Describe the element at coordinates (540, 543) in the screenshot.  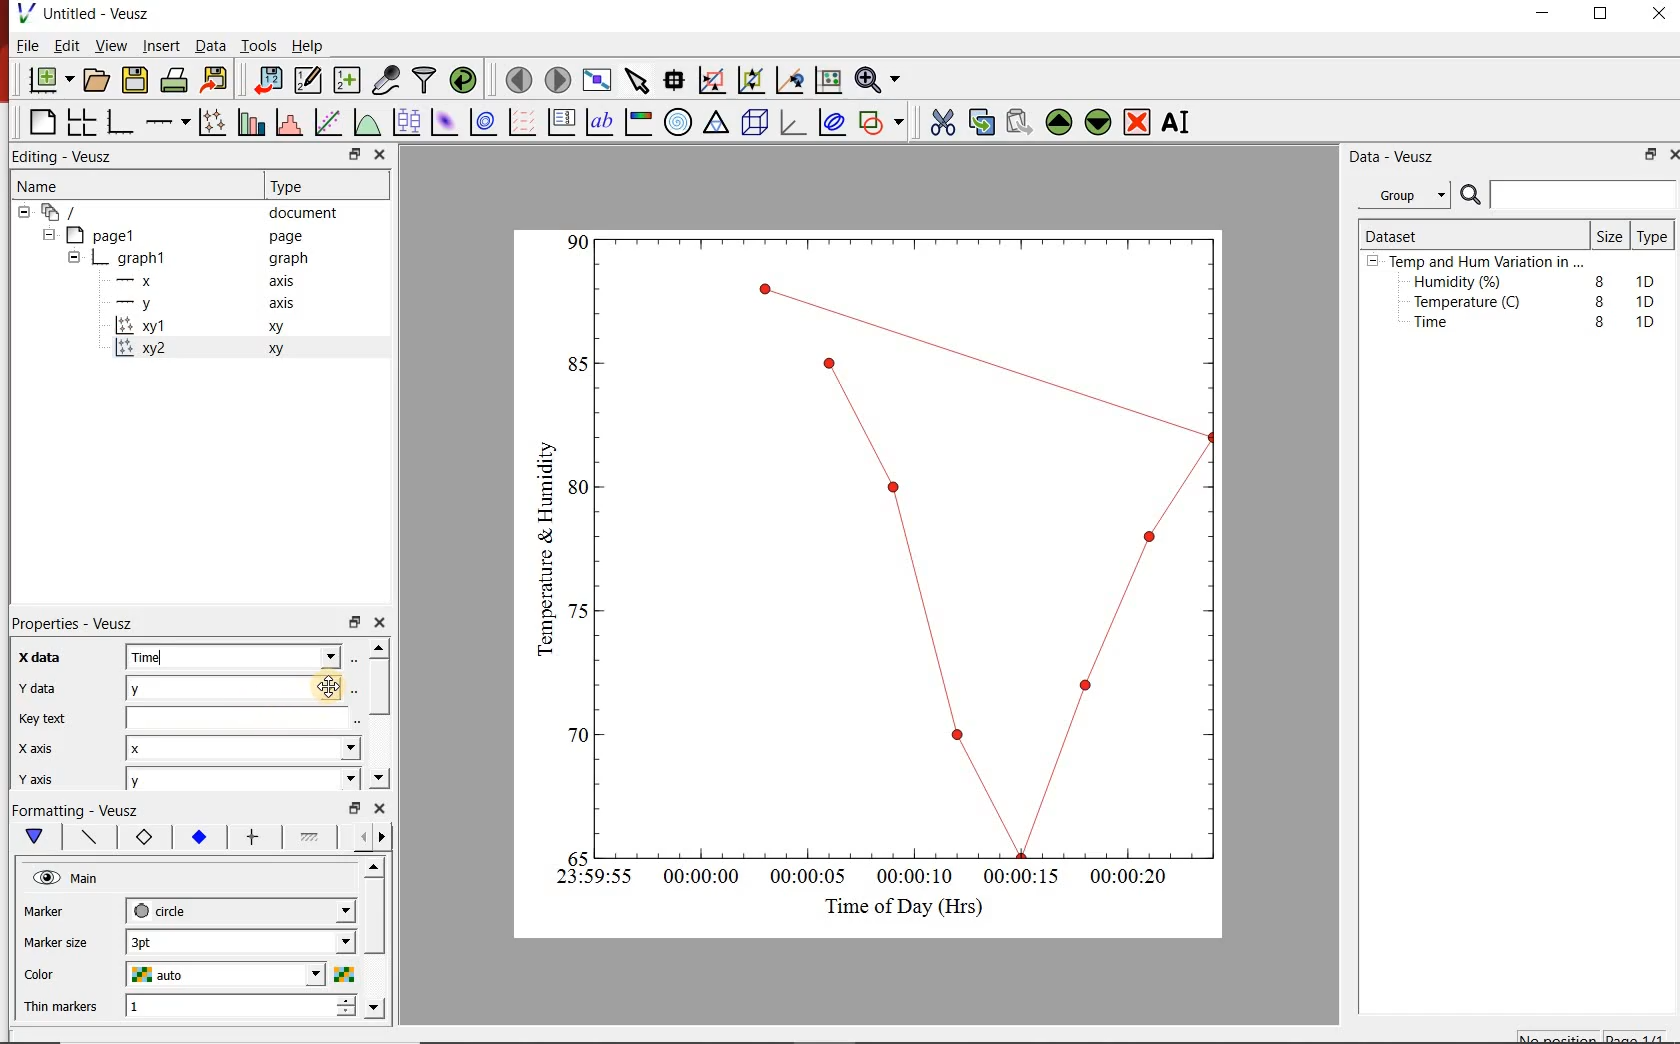
I see `Temperature & Humidity` at that location.